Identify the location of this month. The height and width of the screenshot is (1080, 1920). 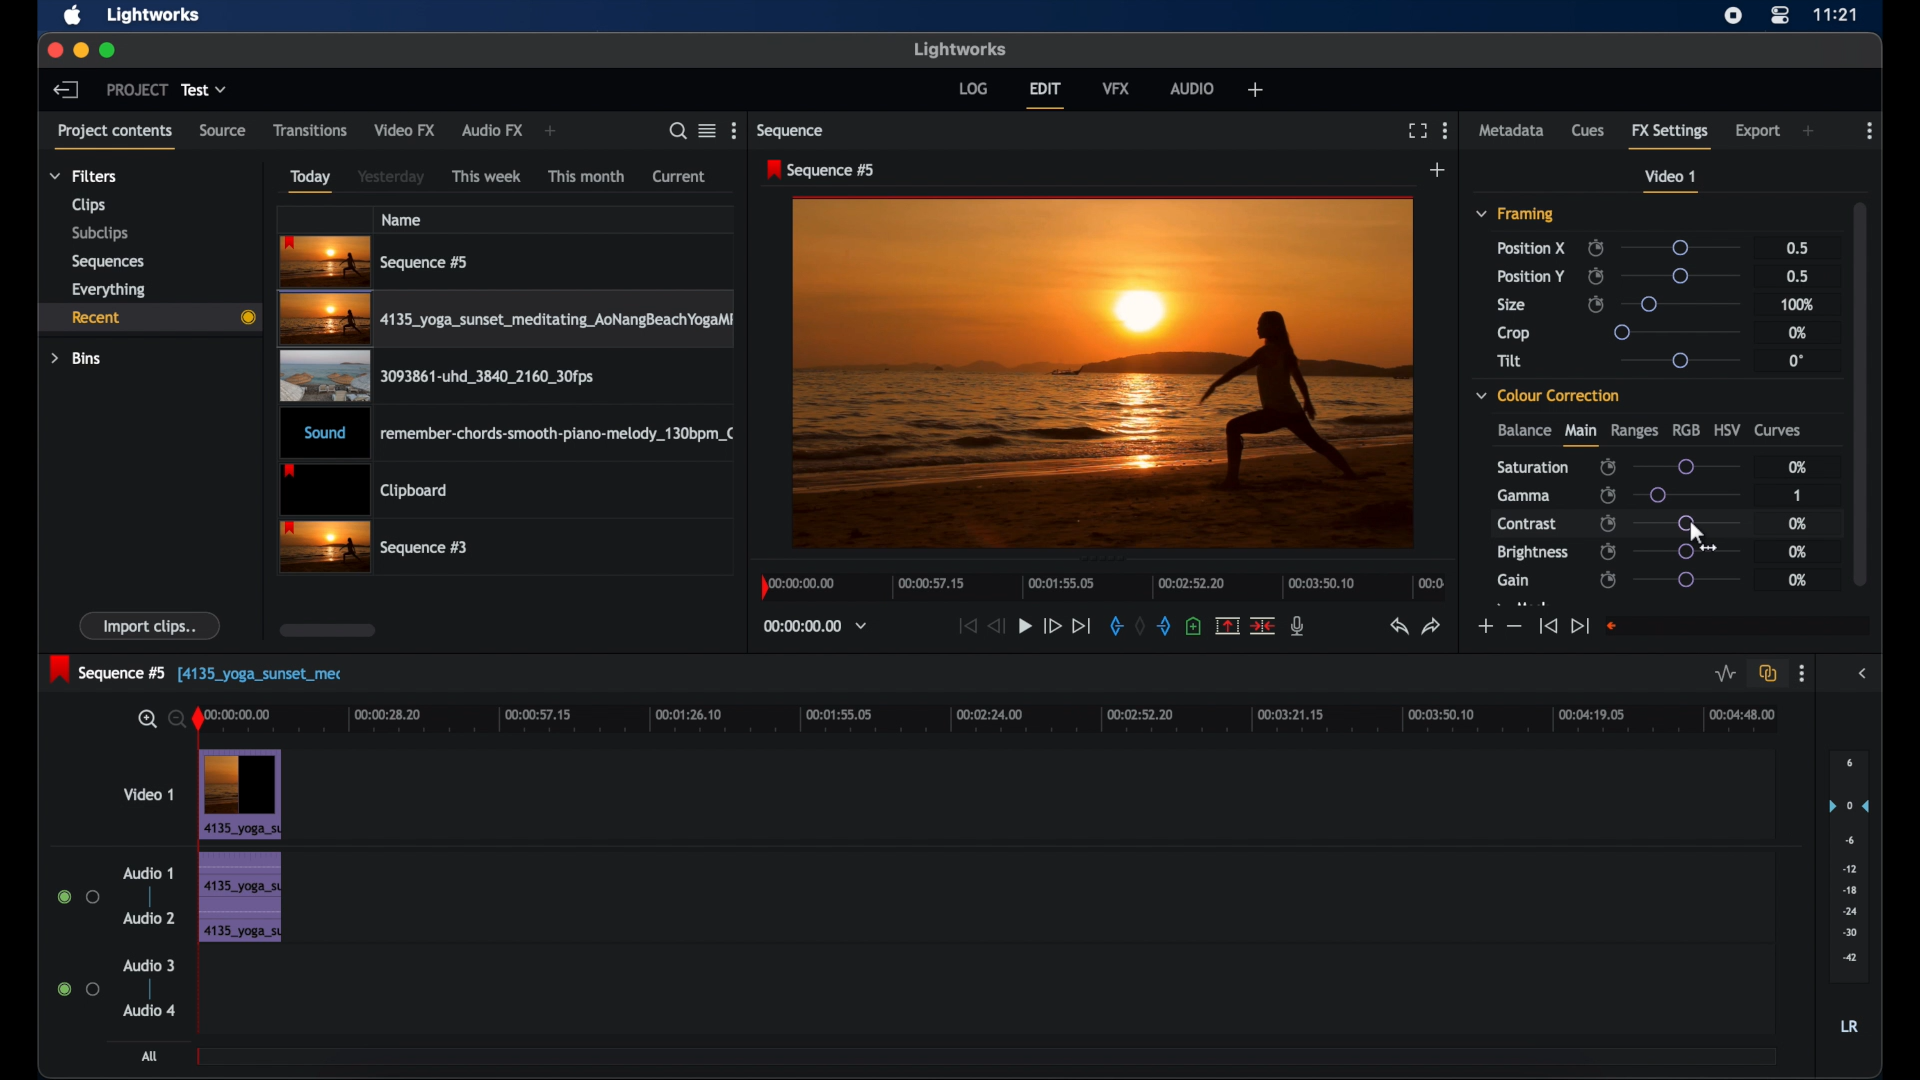
(586, 176).